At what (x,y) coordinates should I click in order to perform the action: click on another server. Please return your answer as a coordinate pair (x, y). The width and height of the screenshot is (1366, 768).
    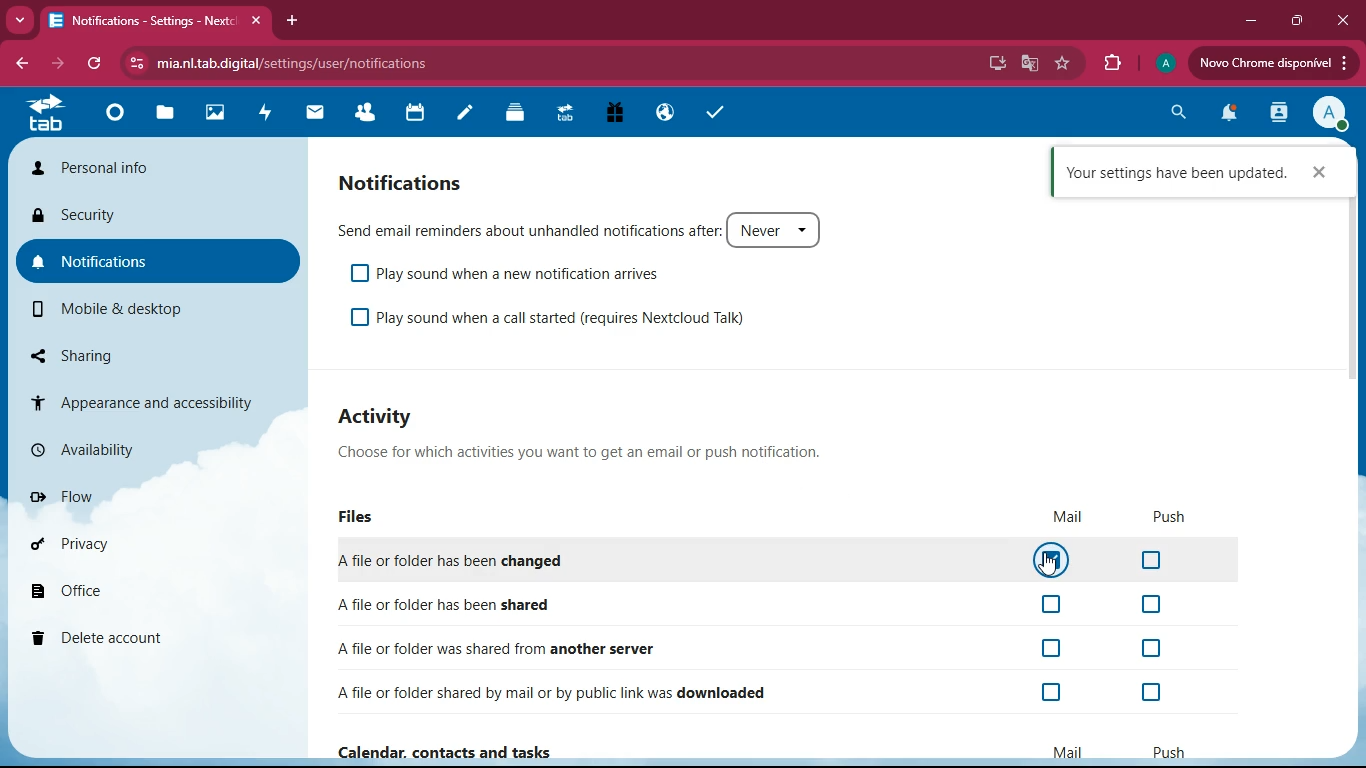
    Looking at the image, I should click on (508, 648).